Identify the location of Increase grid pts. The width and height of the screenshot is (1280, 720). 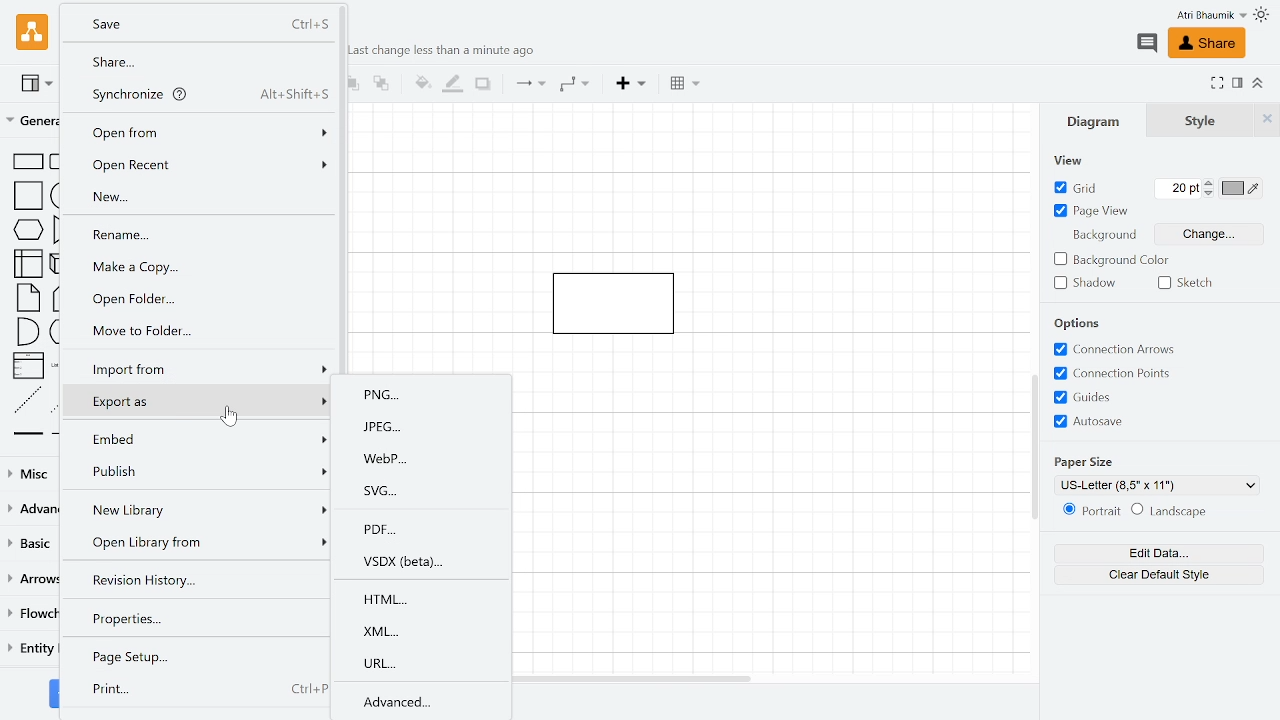
(1210, 183).